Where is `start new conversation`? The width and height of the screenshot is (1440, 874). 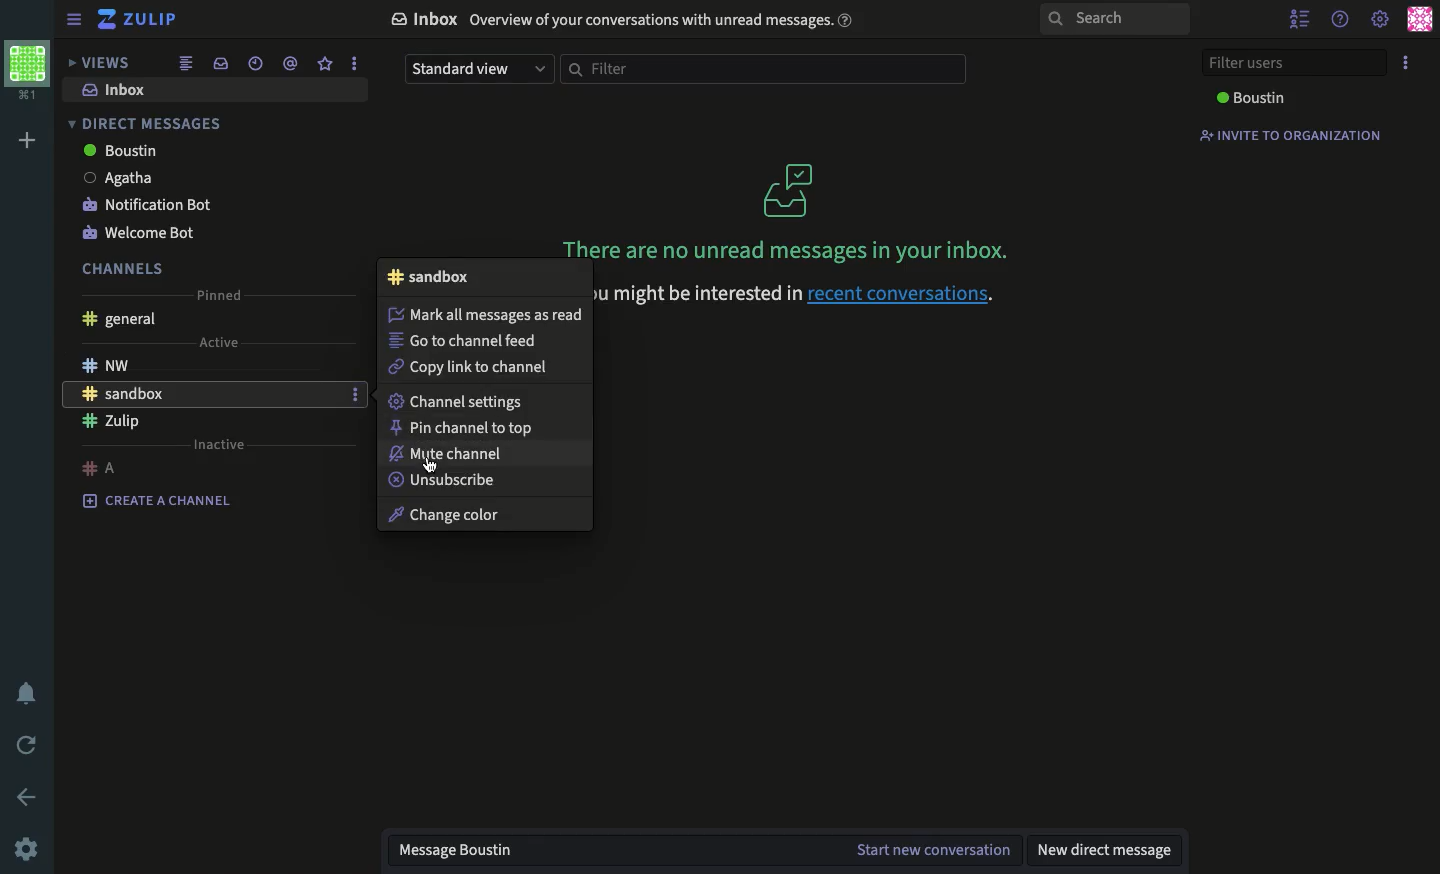
start new conversation is located at coordinates (934, 850).